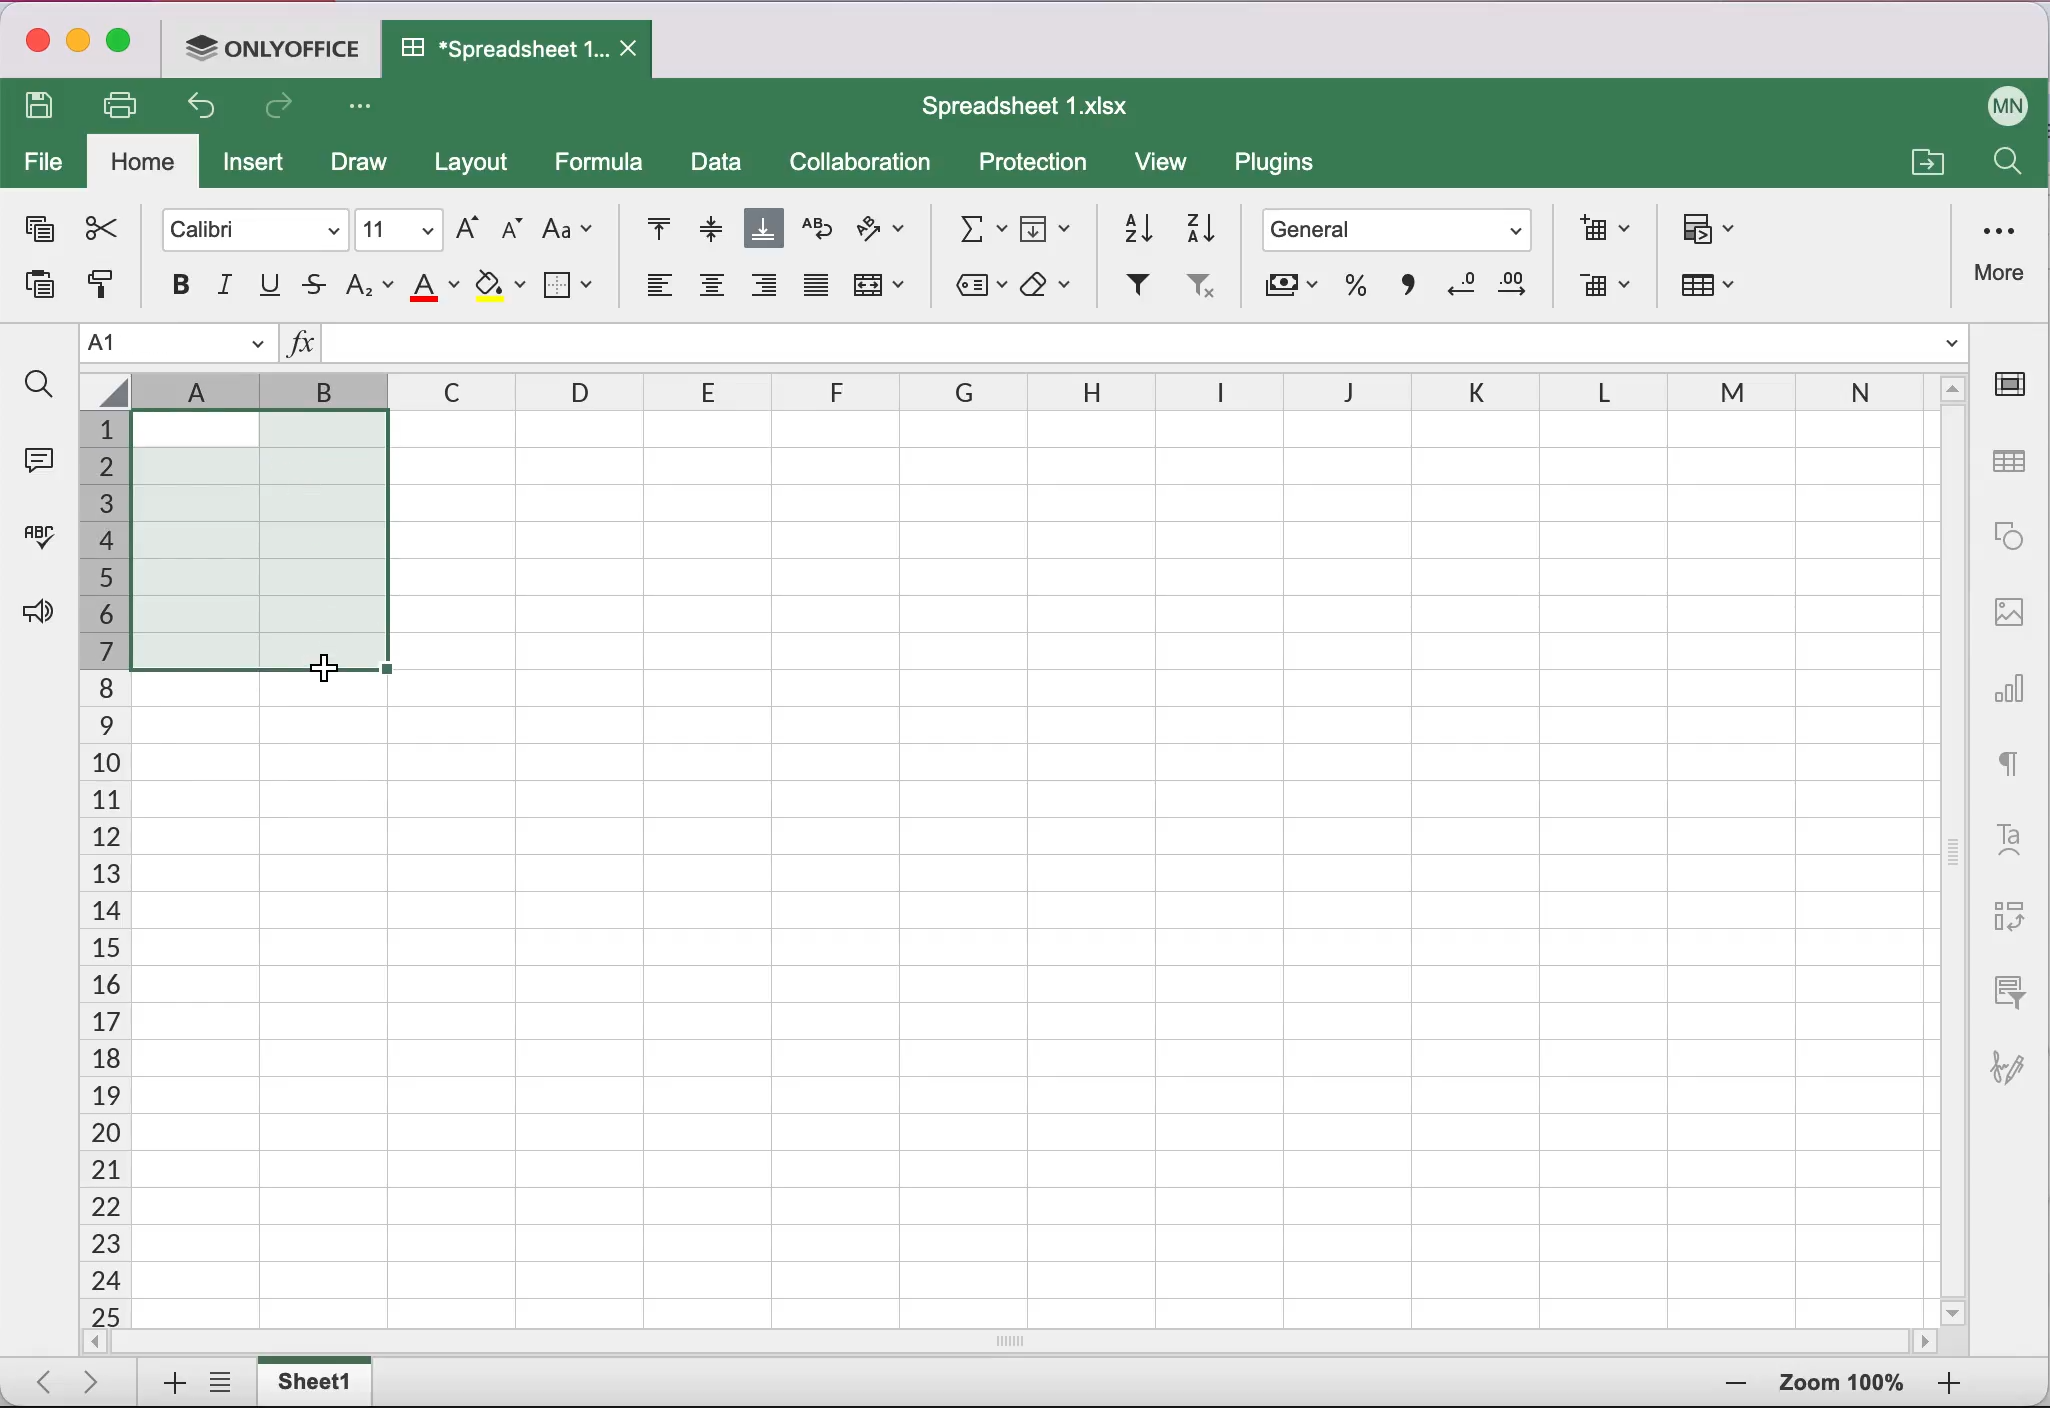 This screenshot has width=2050, height=1408. I want to click on ONLYOFFICE, so click(278, 46).